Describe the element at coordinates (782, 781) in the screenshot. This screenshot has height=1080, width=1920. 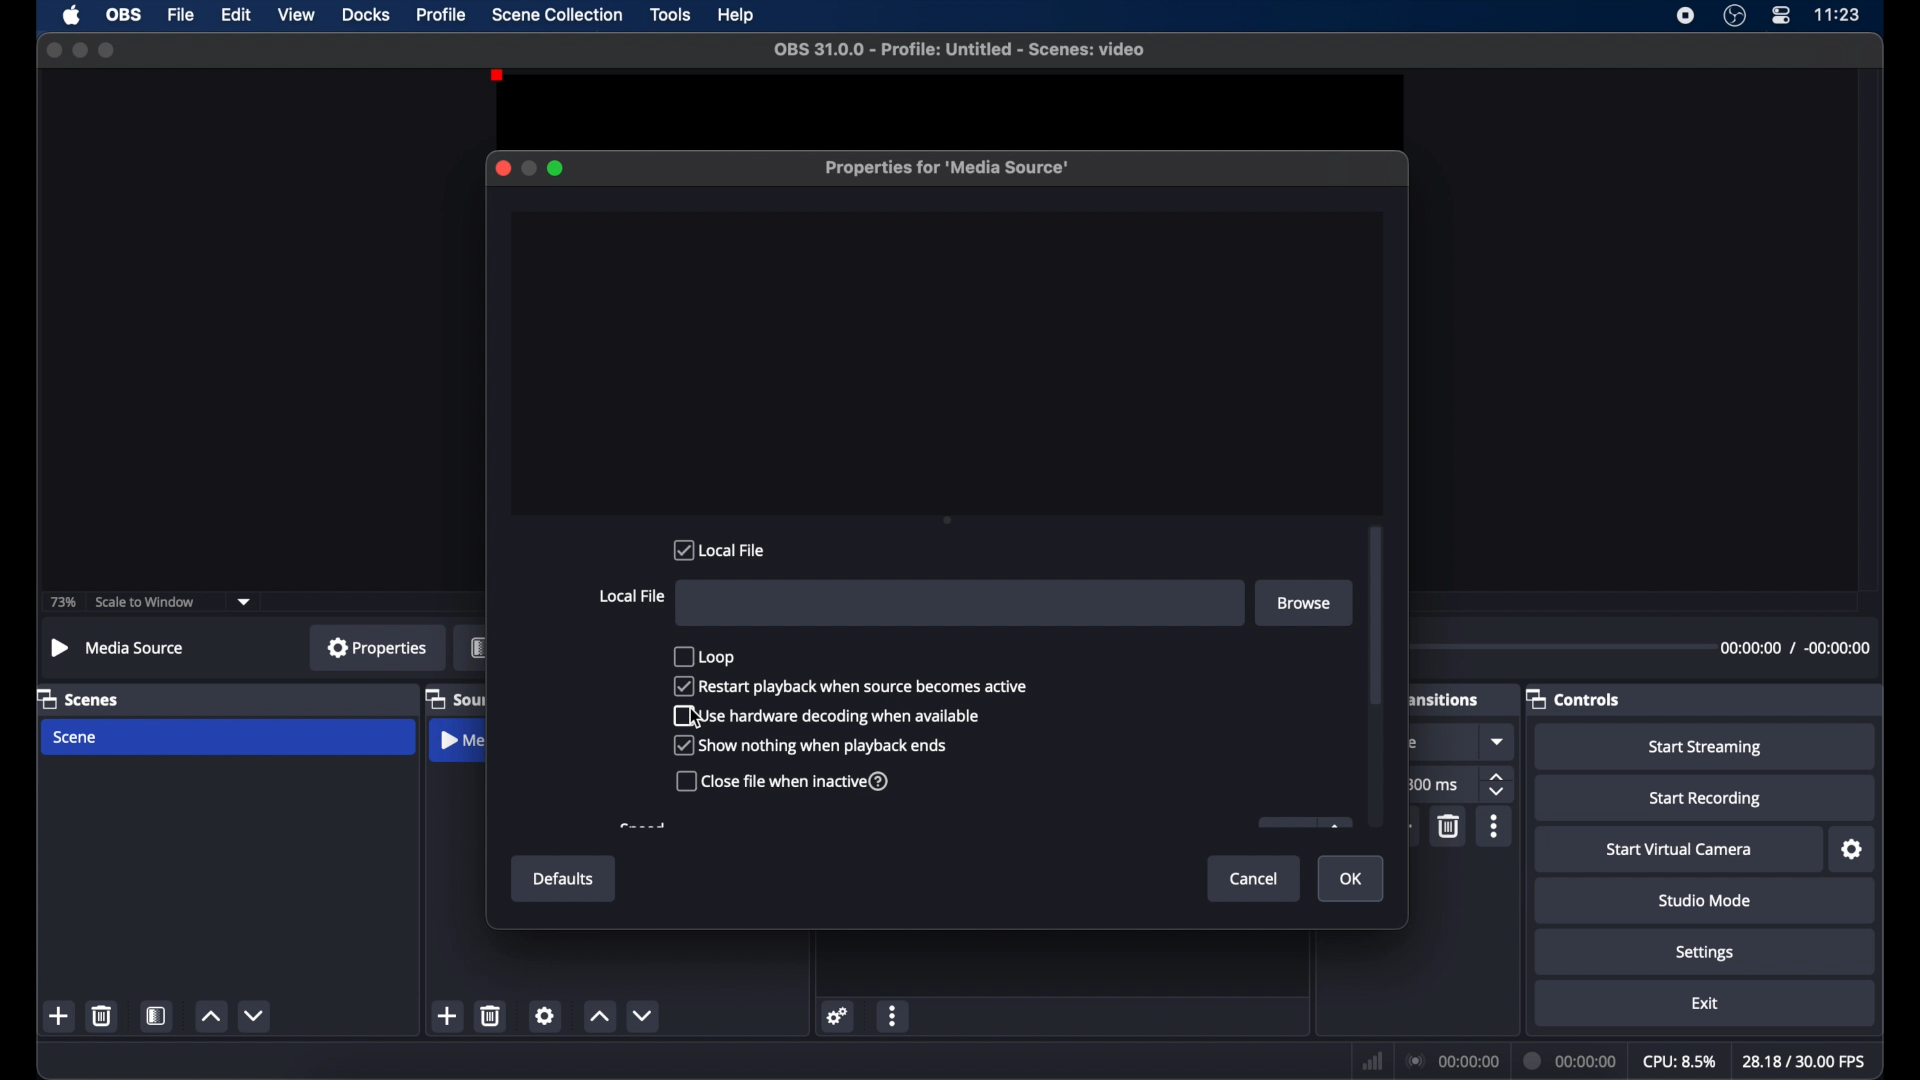
I see `close file when inactive` at that location.